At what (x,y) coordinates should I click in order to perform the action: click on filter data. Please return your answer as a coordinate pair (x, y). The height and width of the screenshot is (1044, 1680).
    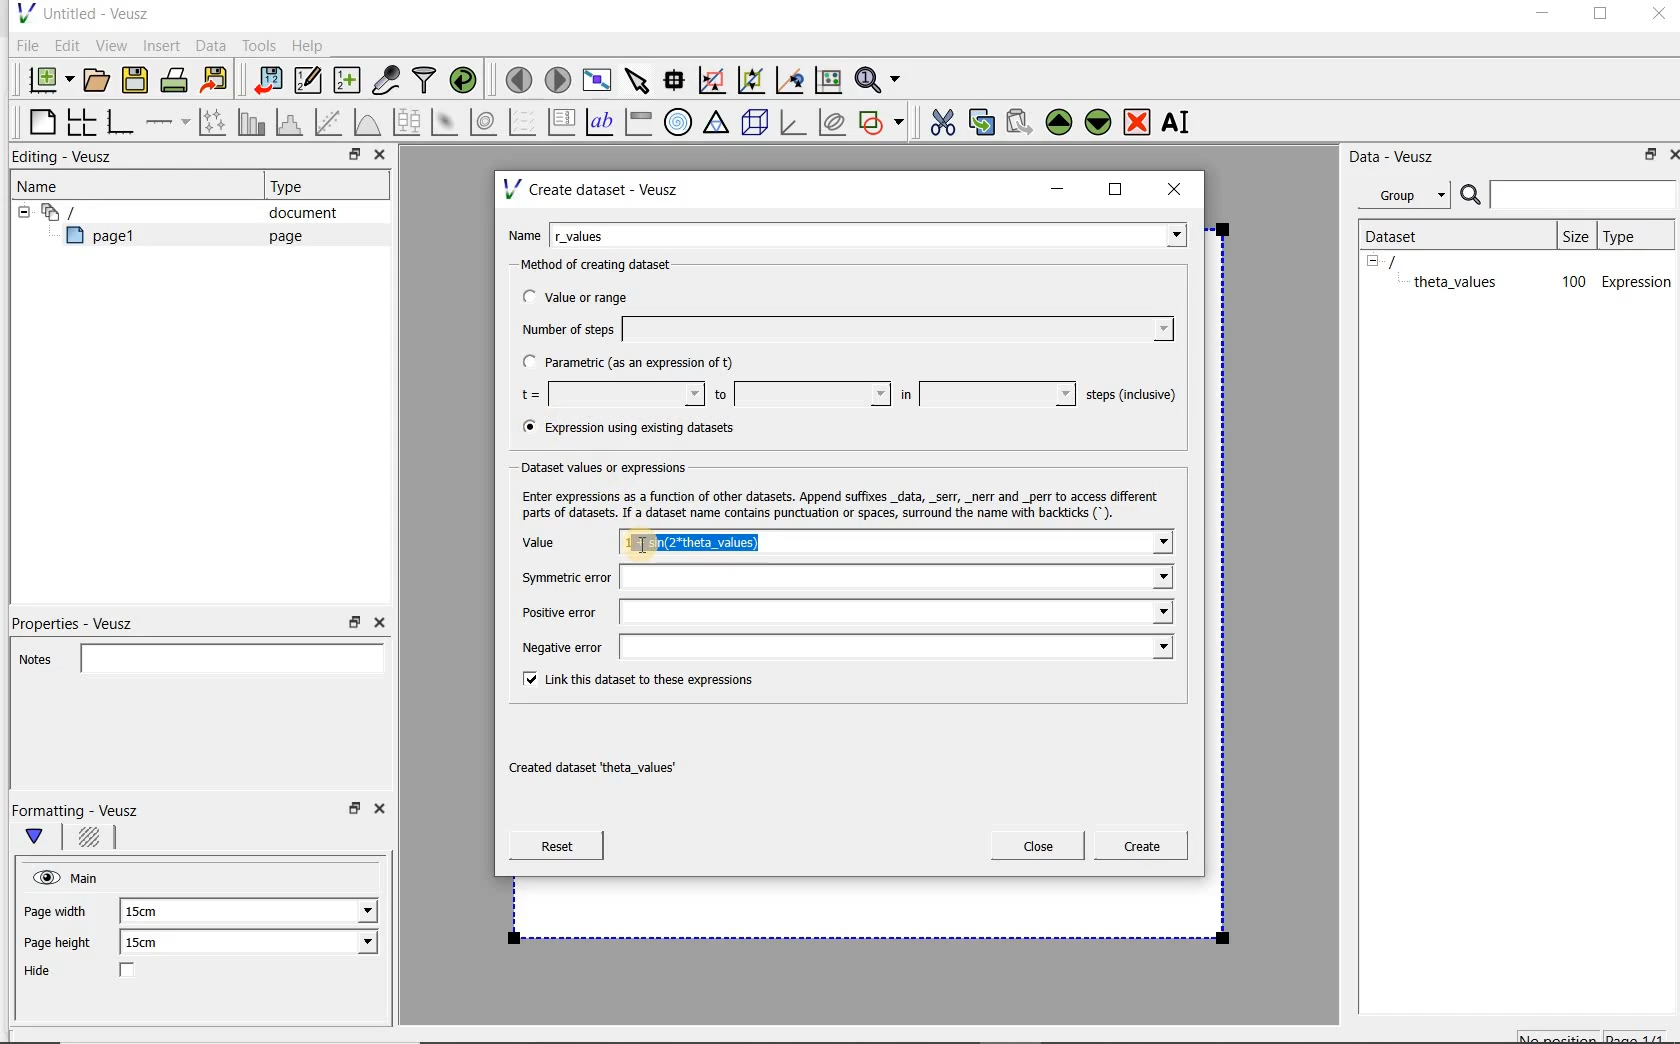
    Looking at the image, I should click on (425, 82).